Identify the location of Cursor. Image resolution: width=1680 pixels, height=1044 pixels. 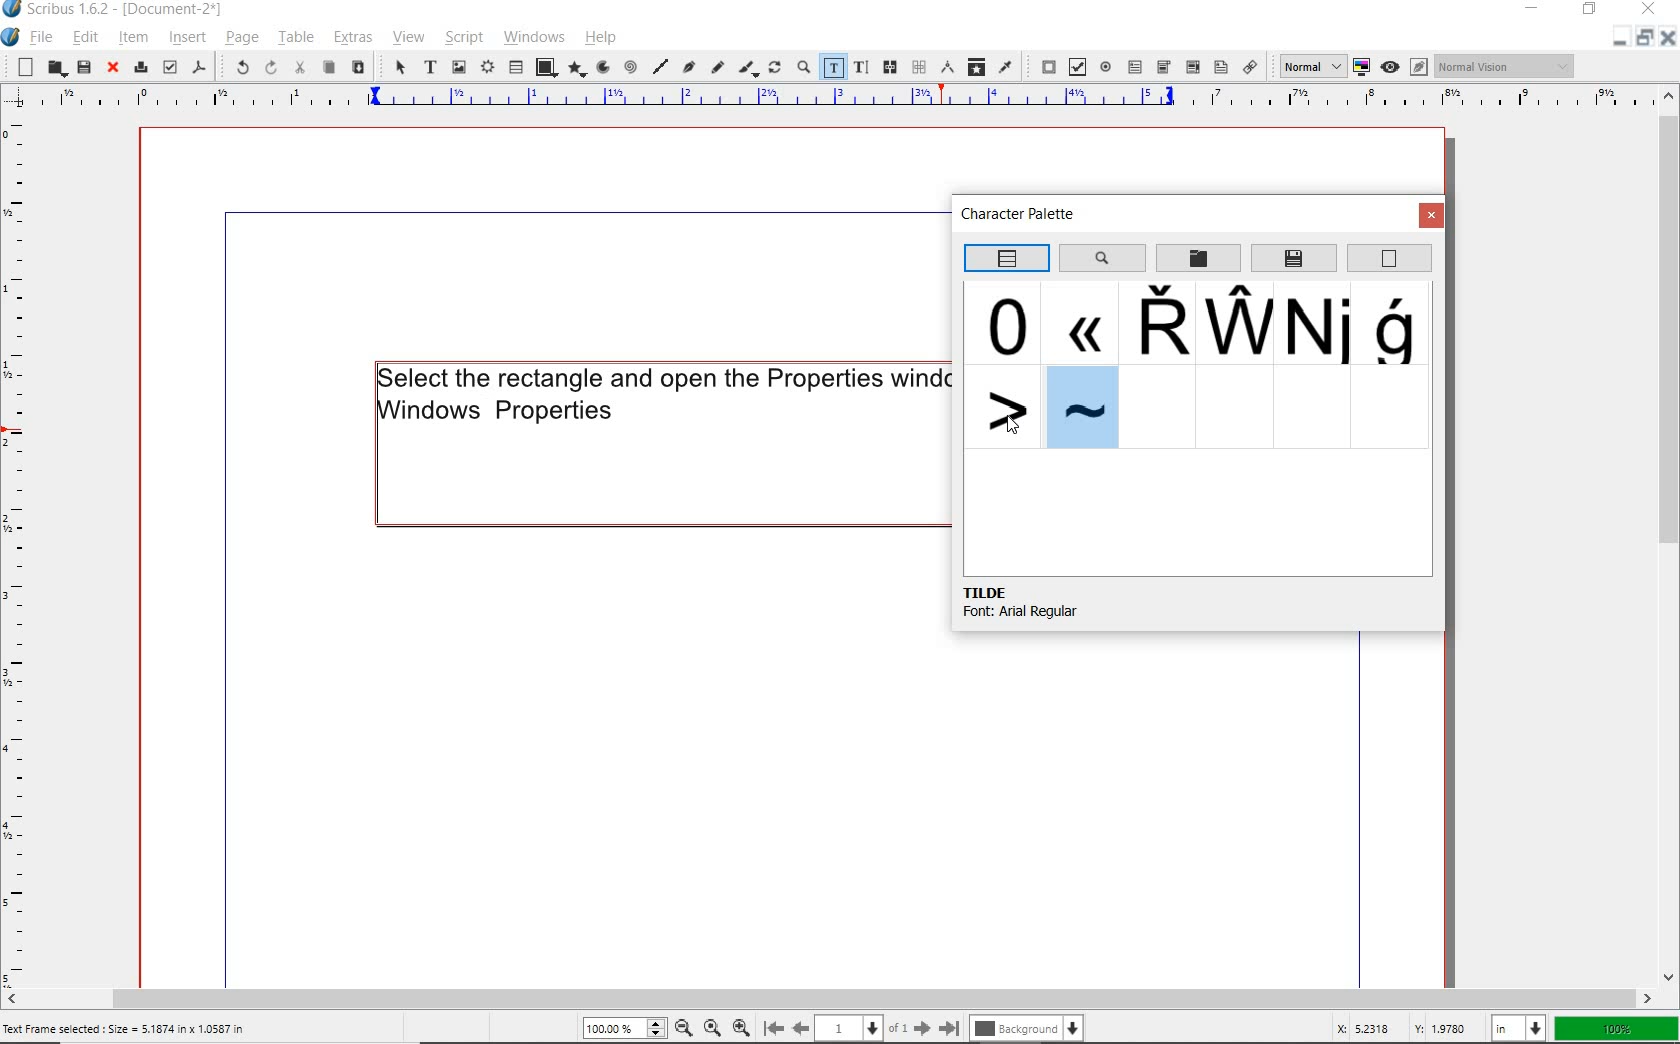
(1016, 425).